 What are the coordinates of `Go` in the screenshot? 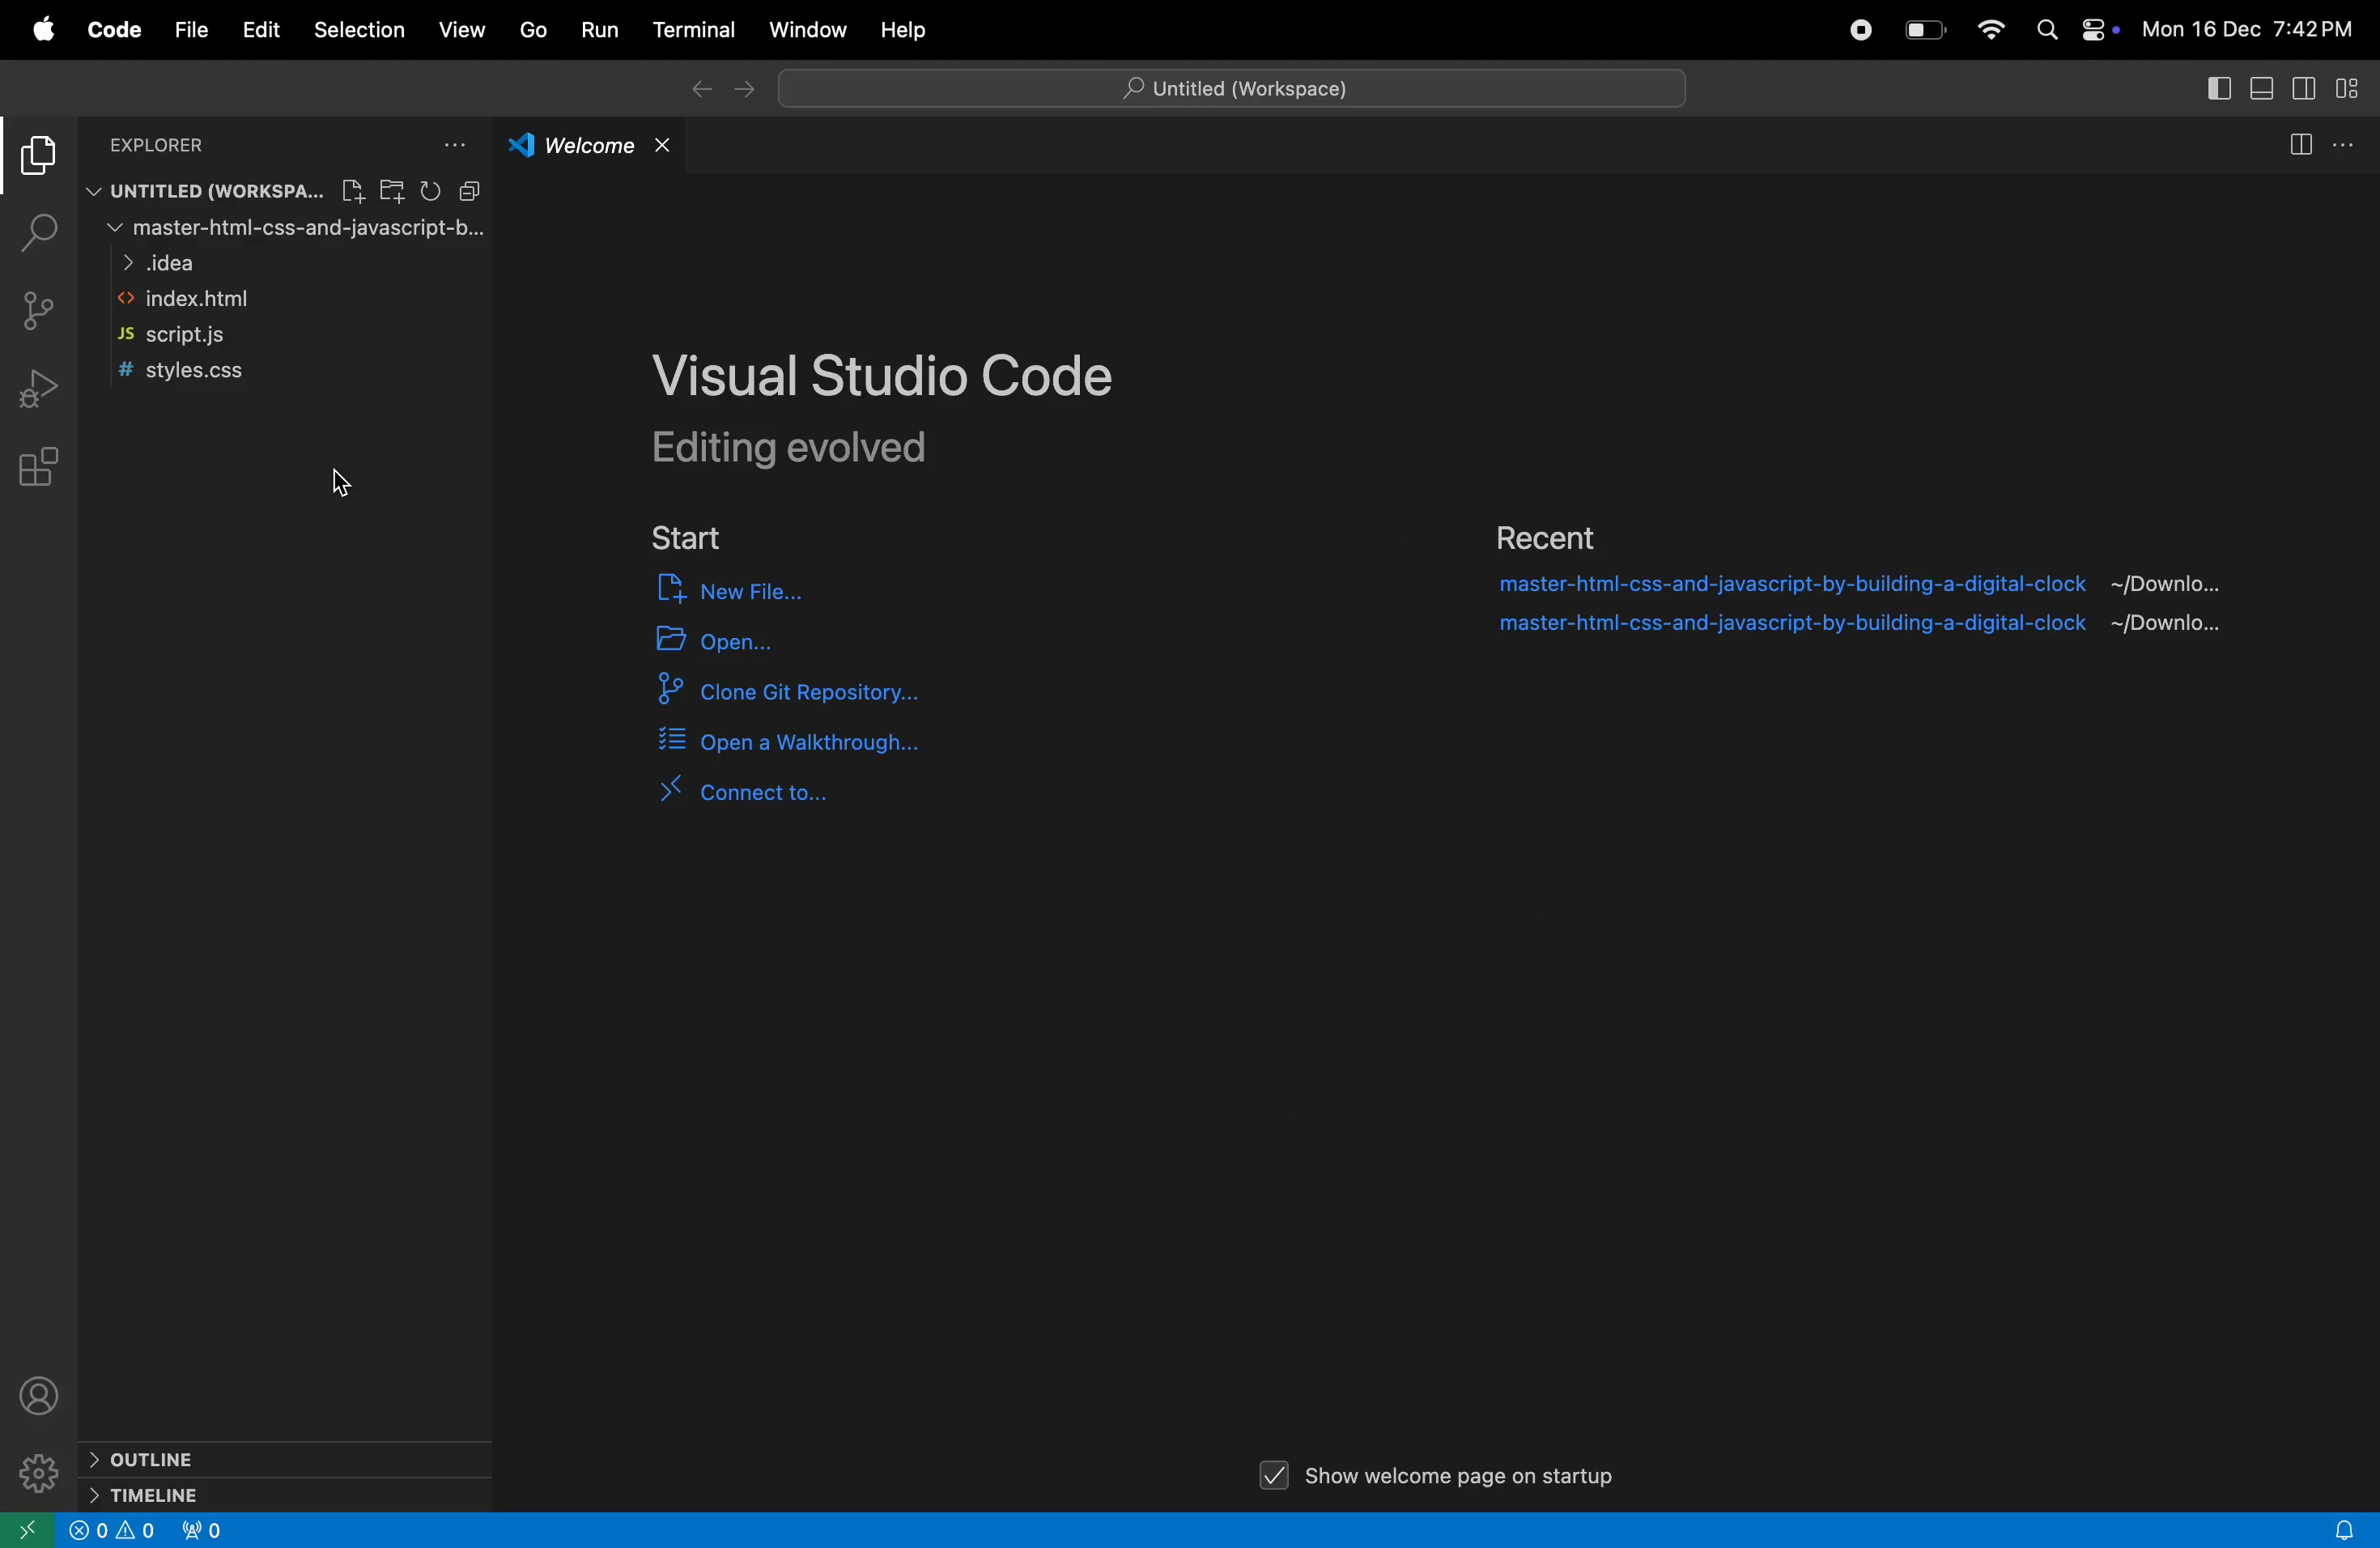 It's located at (536, 33).